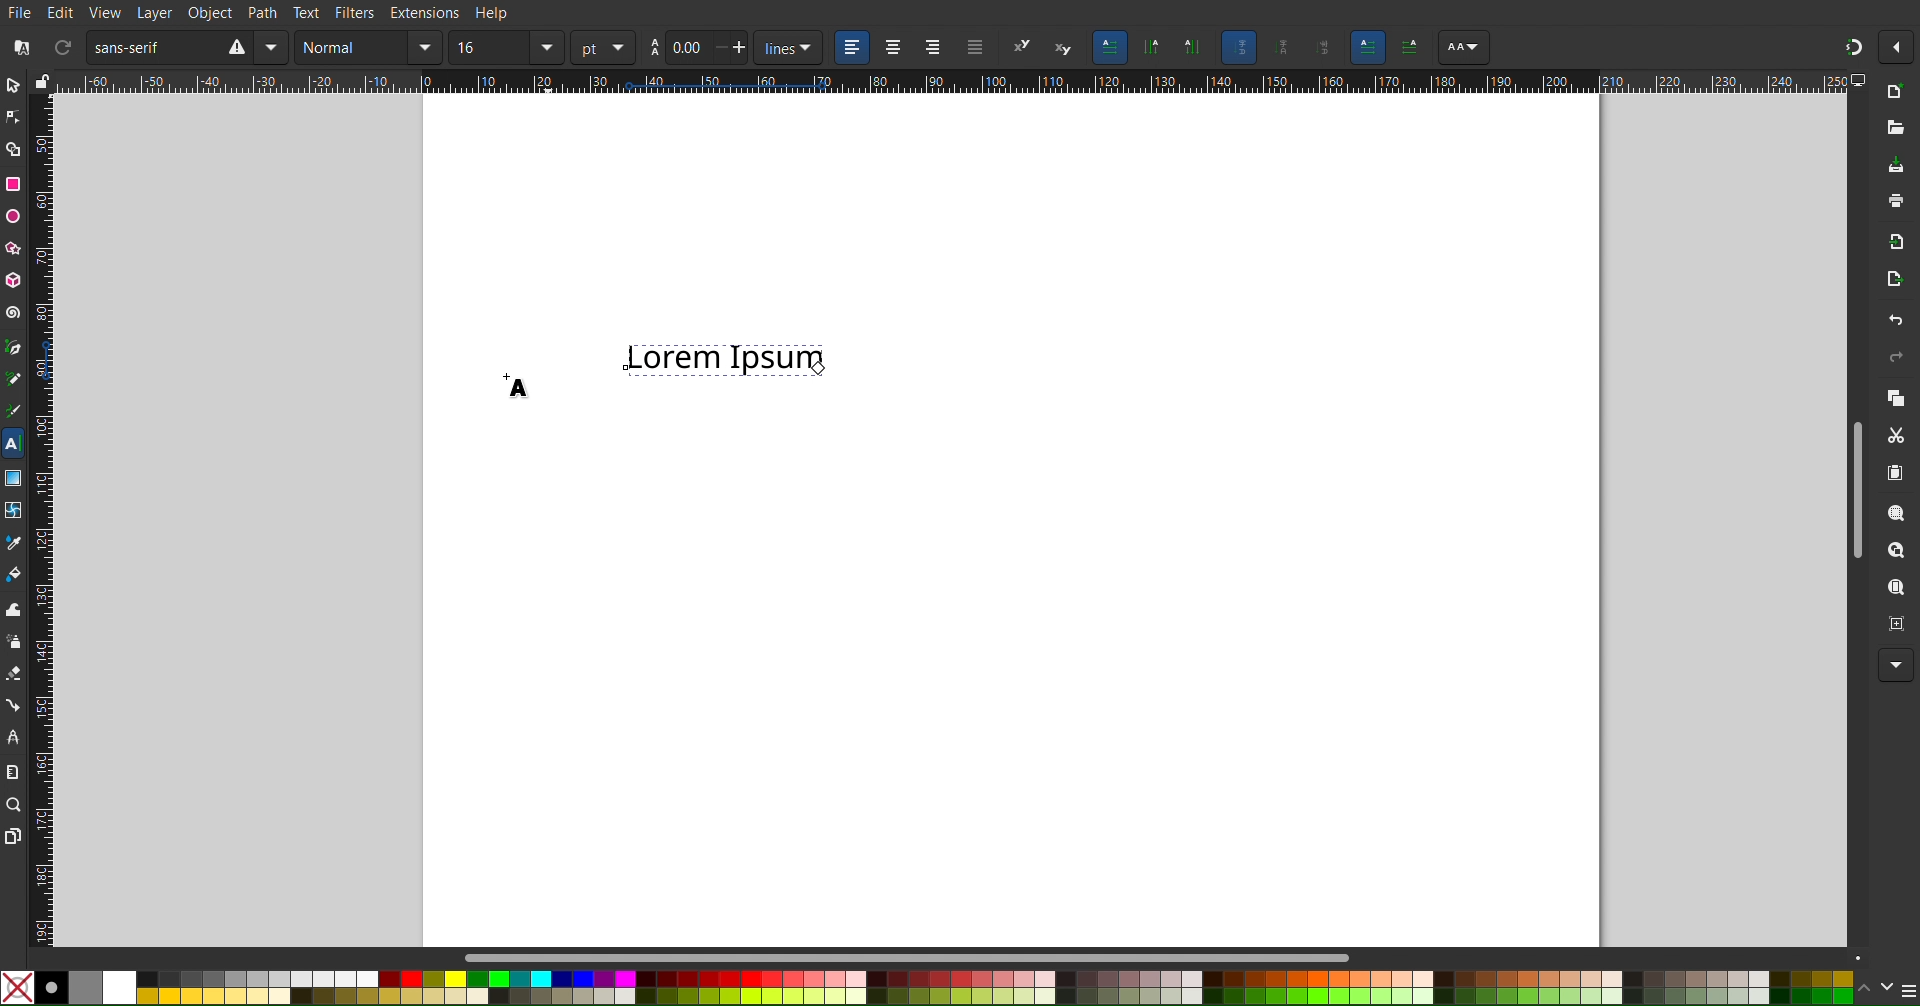 The width and height of the screenshot is (1920, 1006). What do you see at coordinates (1238, 47) in the screenshot?
I see `Scaling Objects settings` at bounding box center [1238, 47].